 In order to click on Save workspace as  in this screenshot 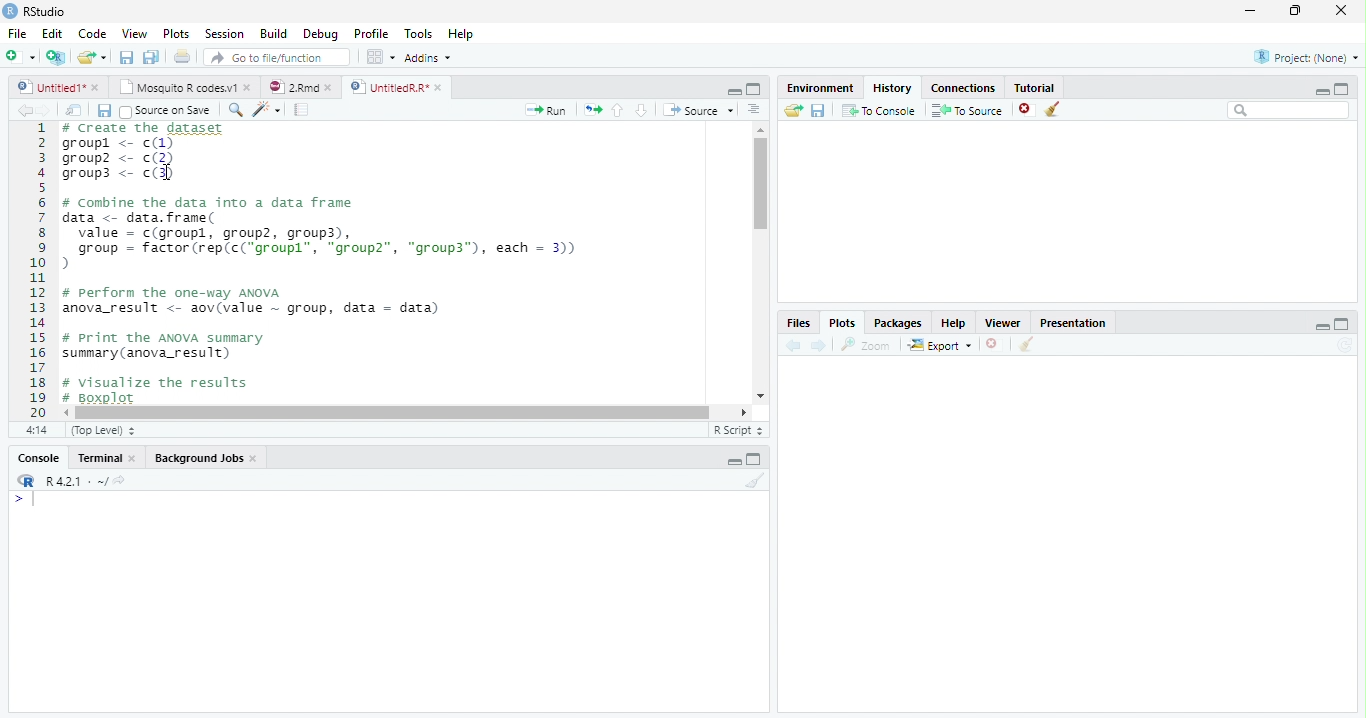, I will do `click(821, 111)`.